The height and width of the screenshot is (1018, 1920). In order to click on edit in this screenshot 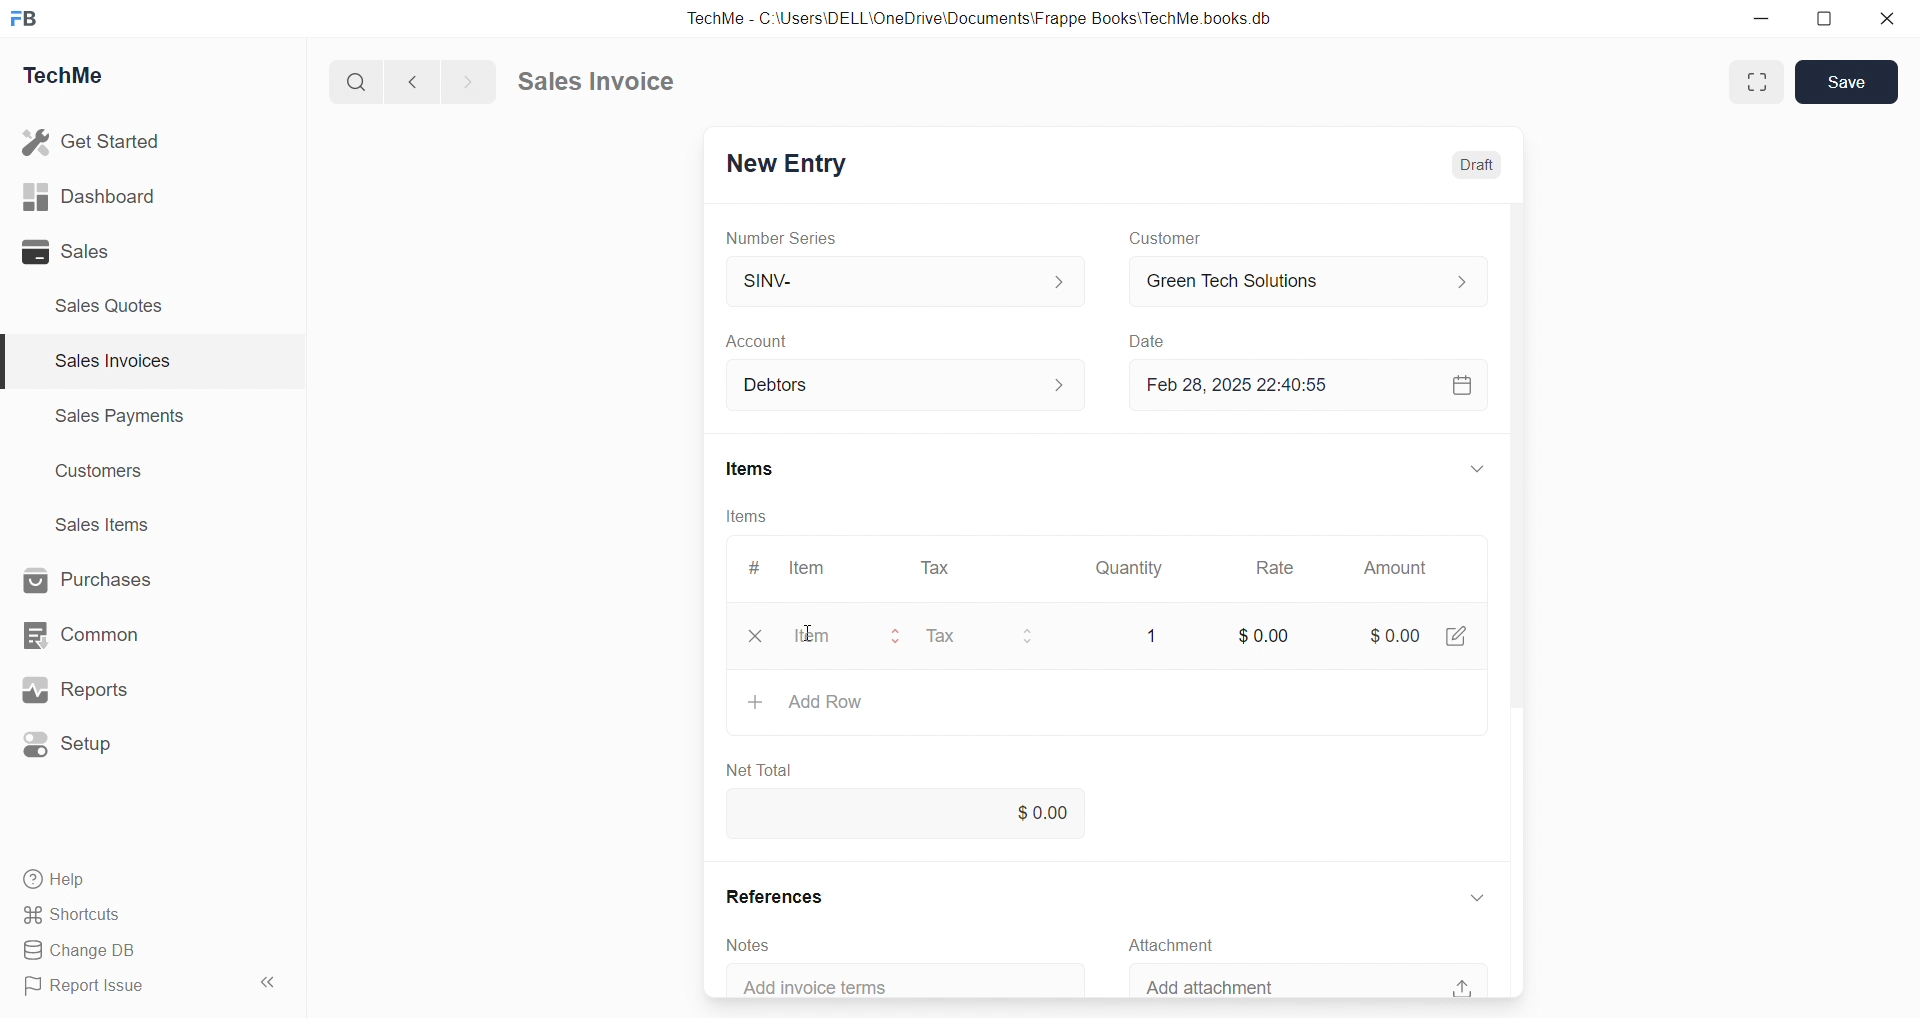, I will do `click(1455, 634)`.